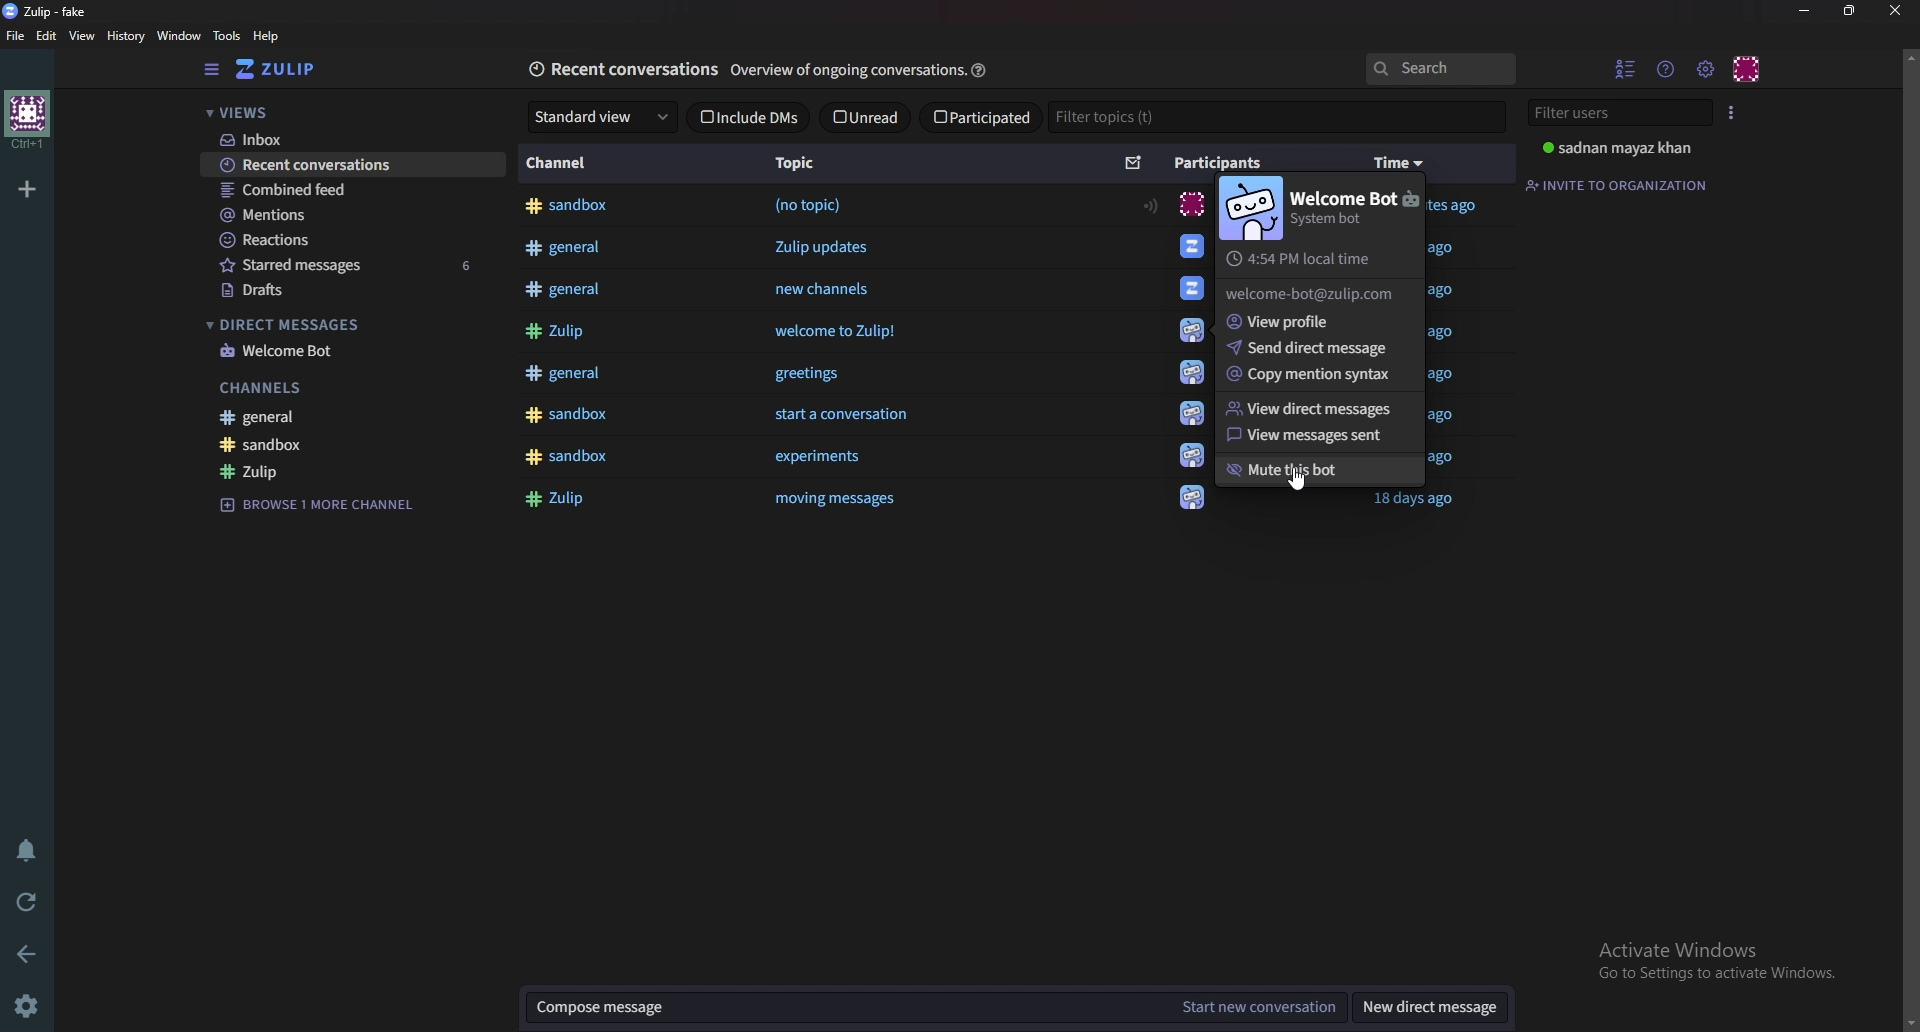 The height and width of the screenshot is (1032, 1920). Describe the element at coordinates (1300, 479) in the screenshot. I see `cursor` at that location.